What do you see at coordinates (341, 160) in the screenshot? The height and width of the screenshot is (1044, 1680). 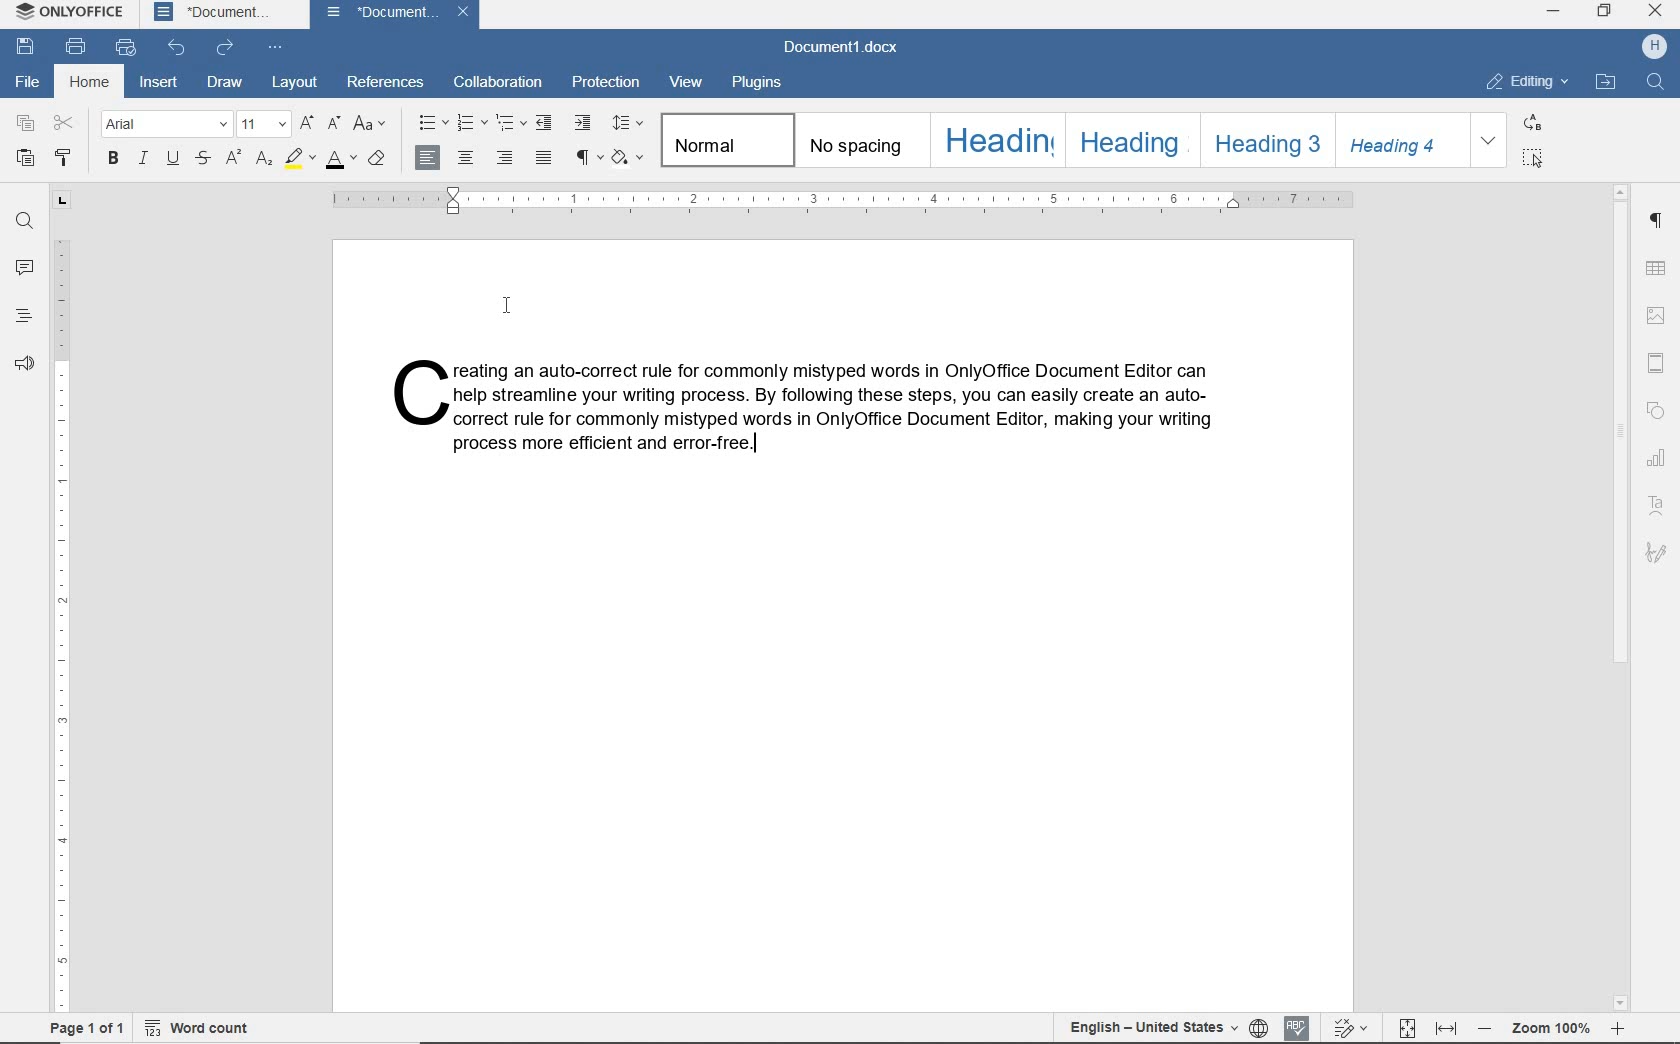 I see `FONT COLOR` at bounding box center [341, 160].